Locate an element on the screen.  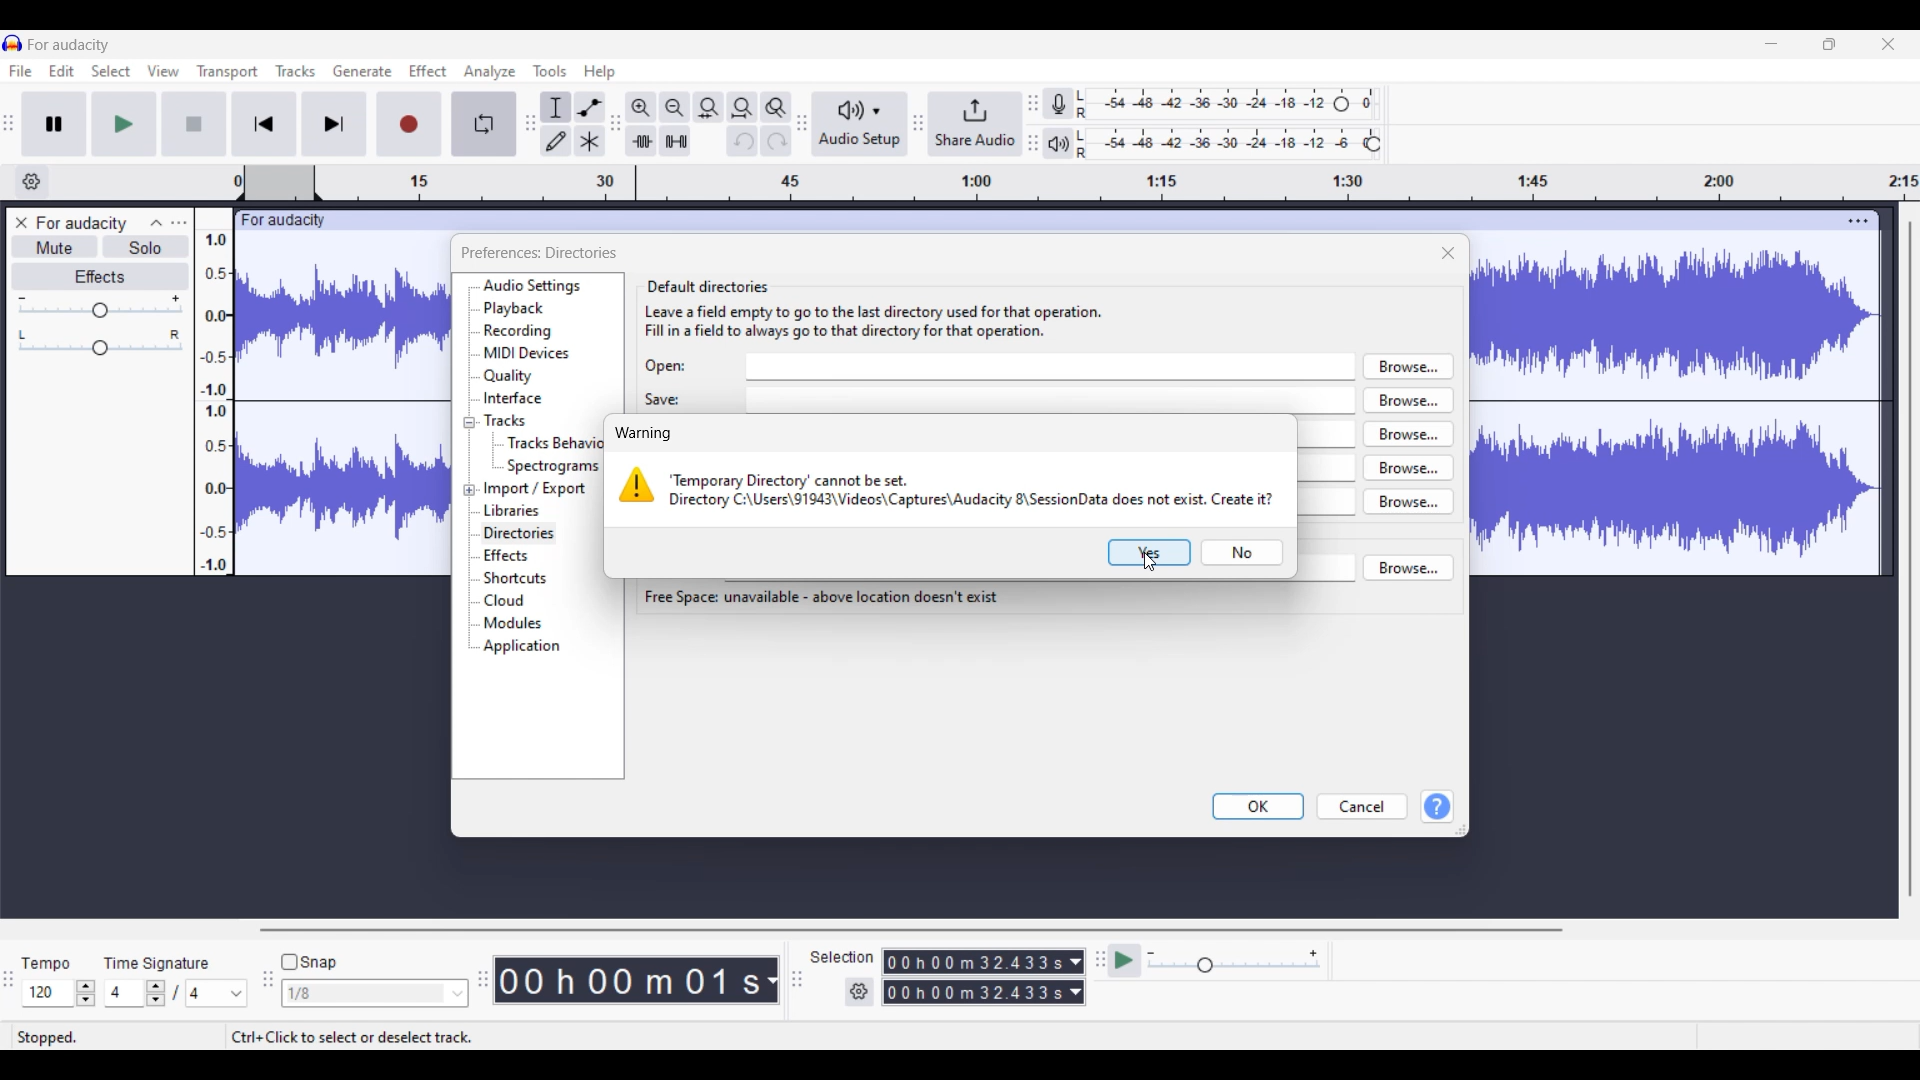
Shortcuts is located at coordinates (516, 578).